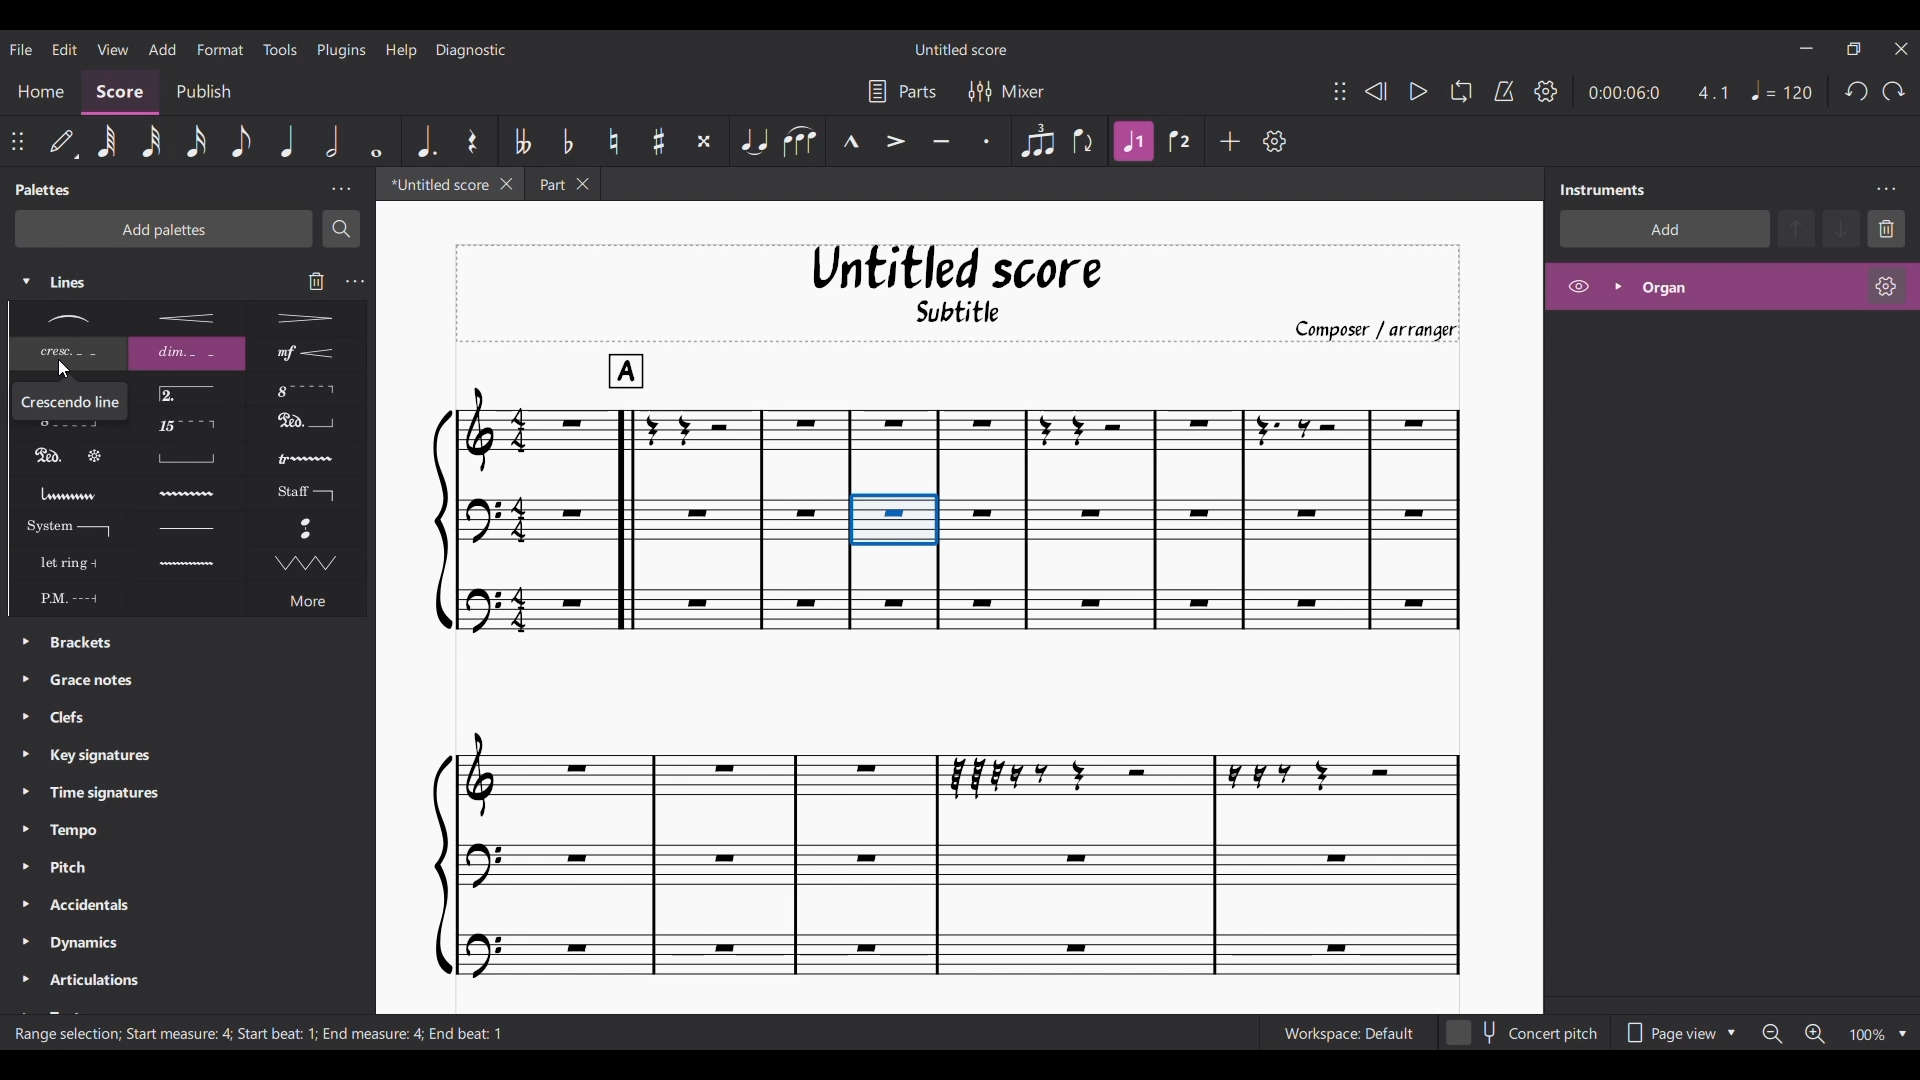 Image resolution: width=1920 pixels, height=1080 pixels. Describe the element at coordinates (658, 141) in the screenshot. I see `Toggle sharp` at that location.